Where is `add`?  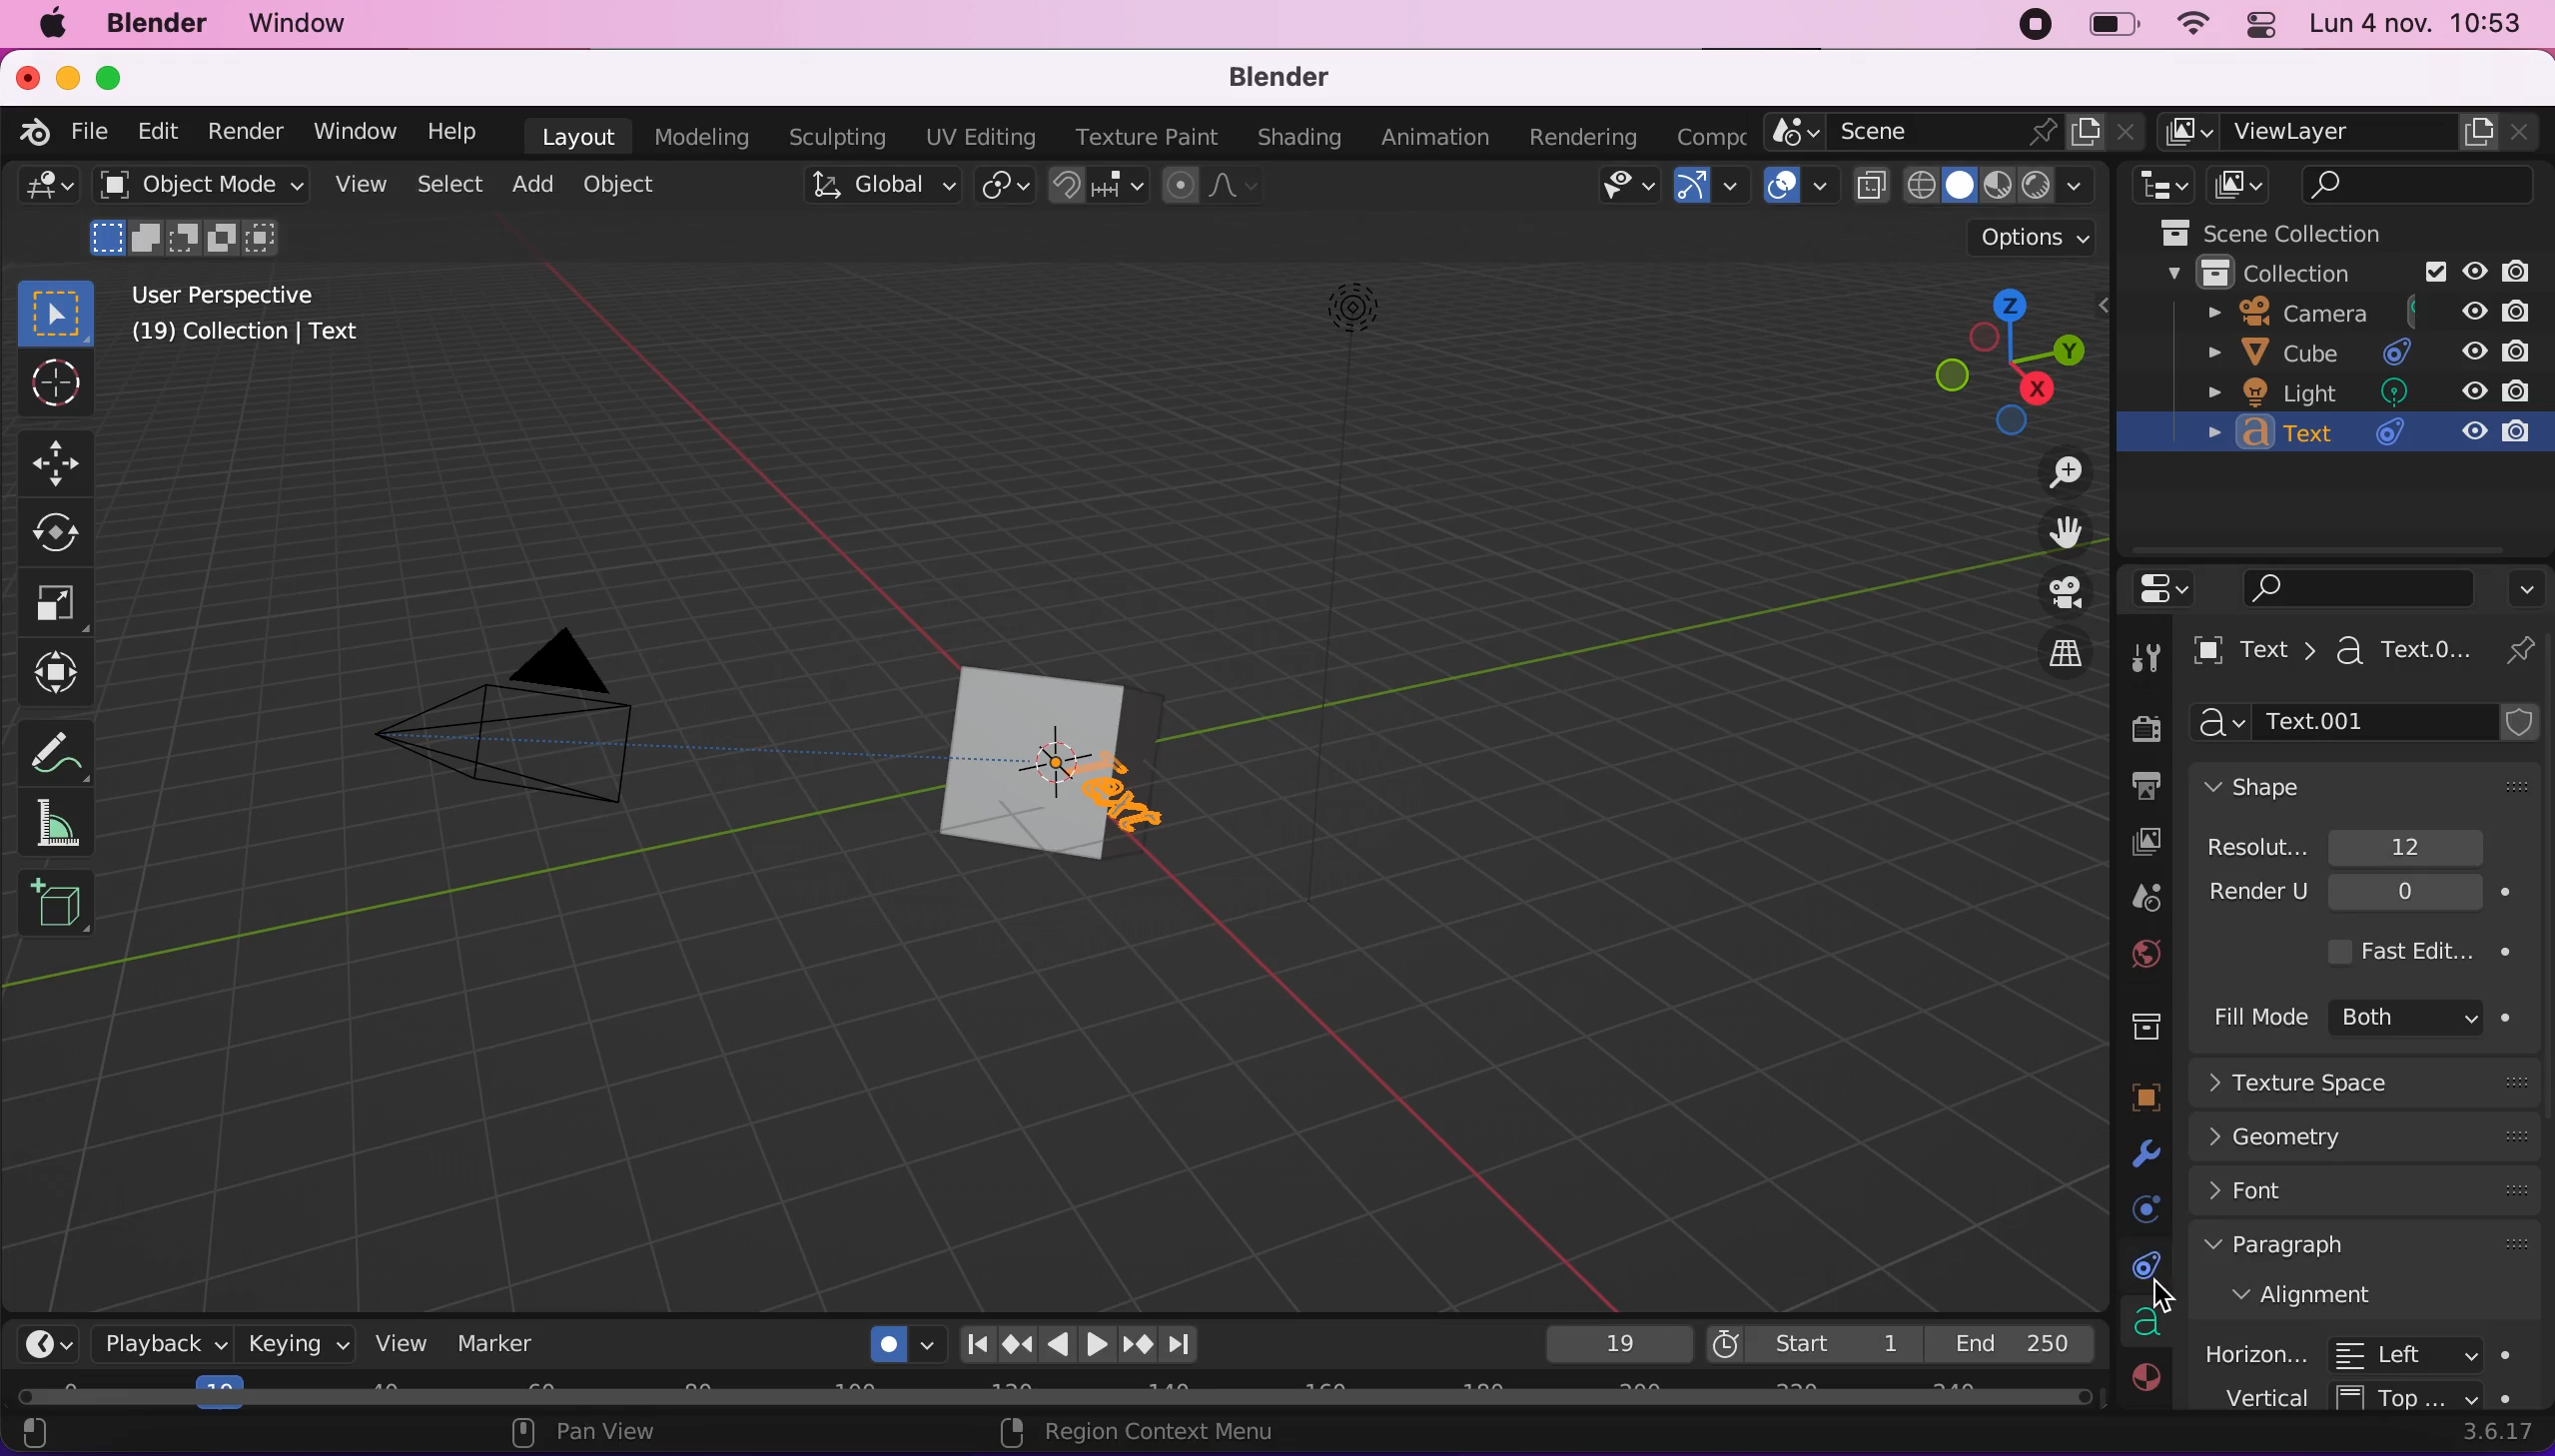
add is located at coordinates (538, 188).